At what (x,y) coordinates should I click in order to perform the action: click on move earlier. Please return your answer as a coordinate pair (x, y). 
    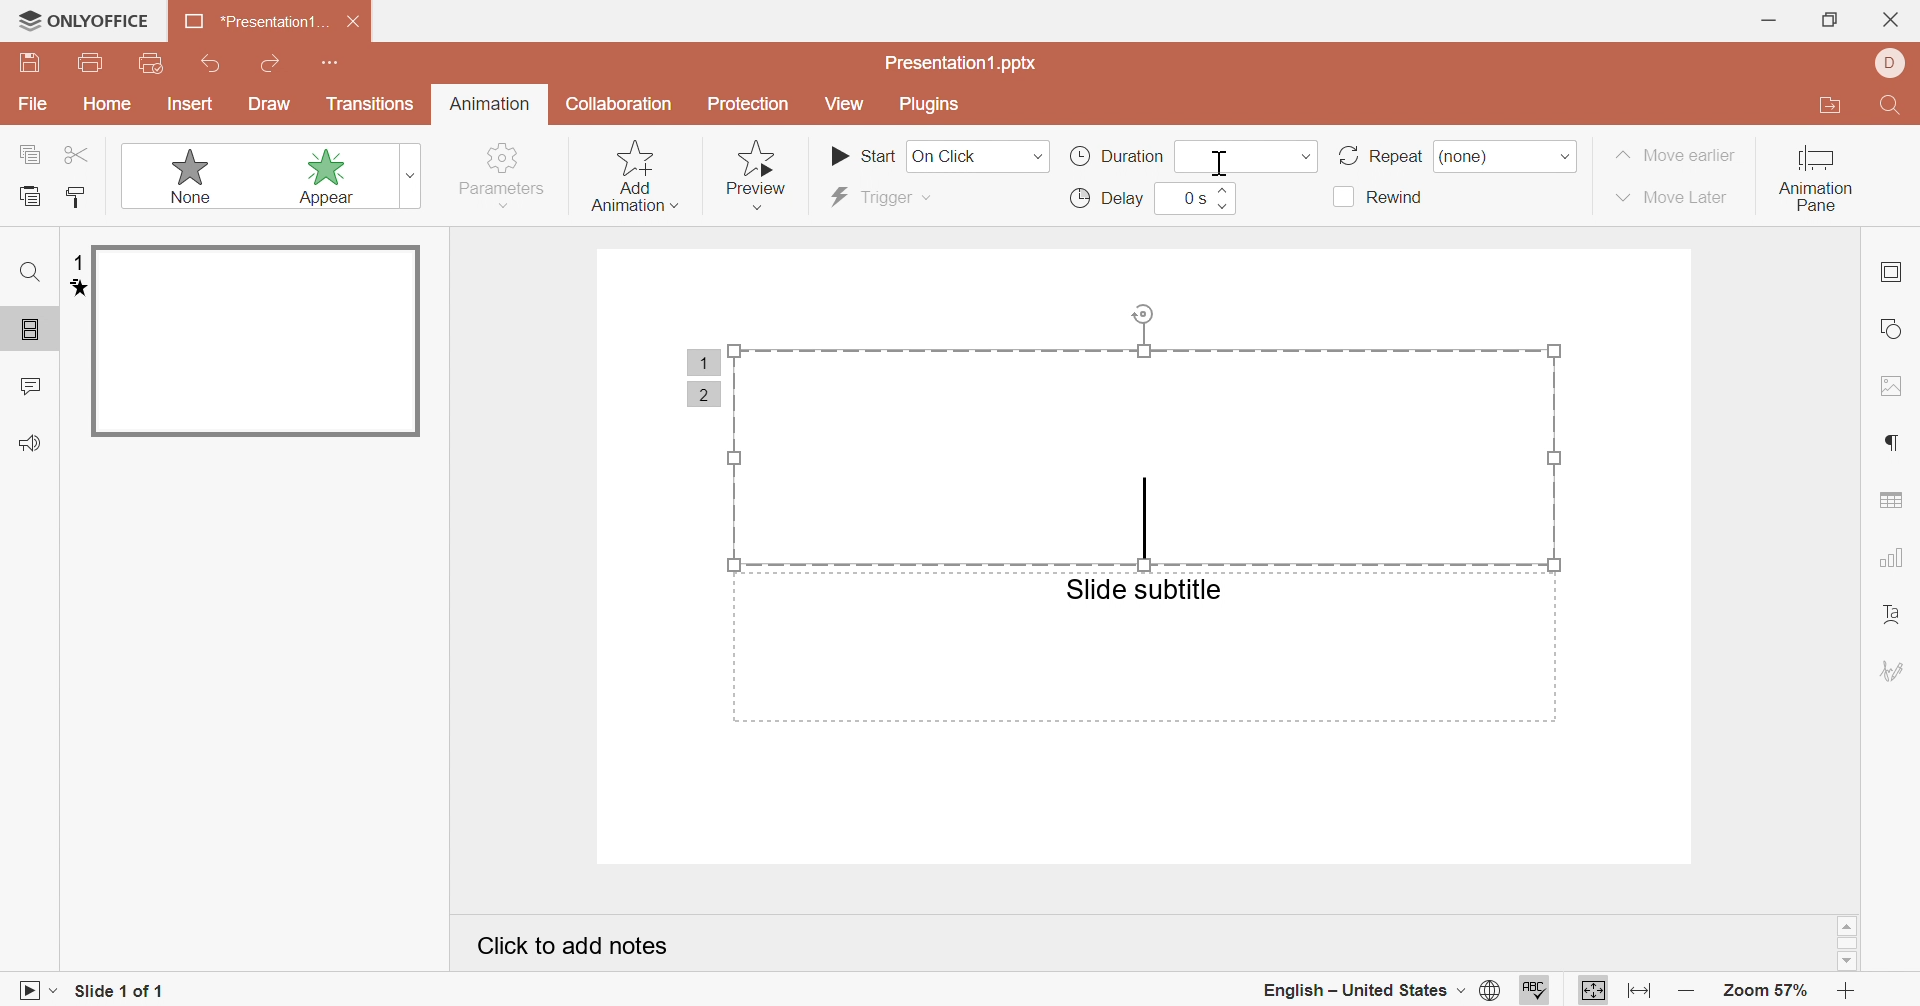
    Looking at the image, I should click on (1675, 155).